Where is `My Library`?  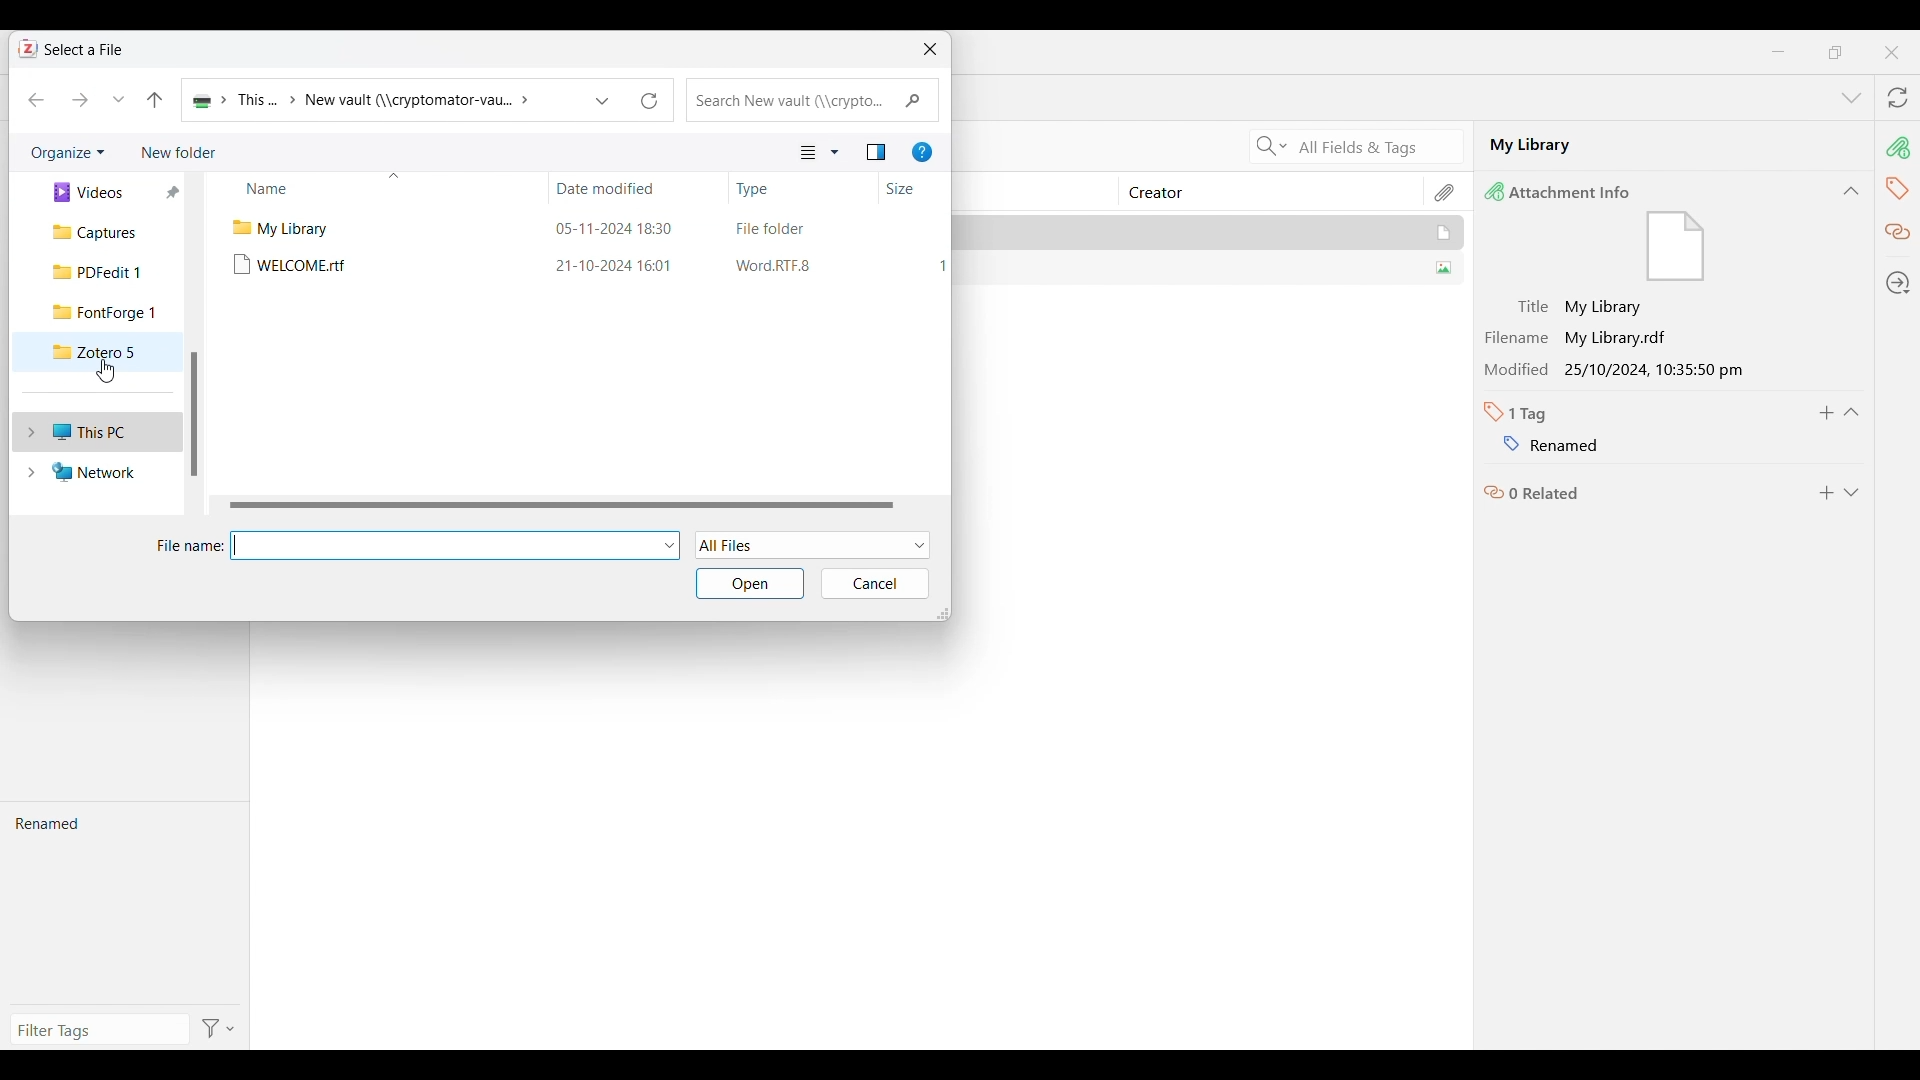 My Library is located at coordinates (1670, 148).